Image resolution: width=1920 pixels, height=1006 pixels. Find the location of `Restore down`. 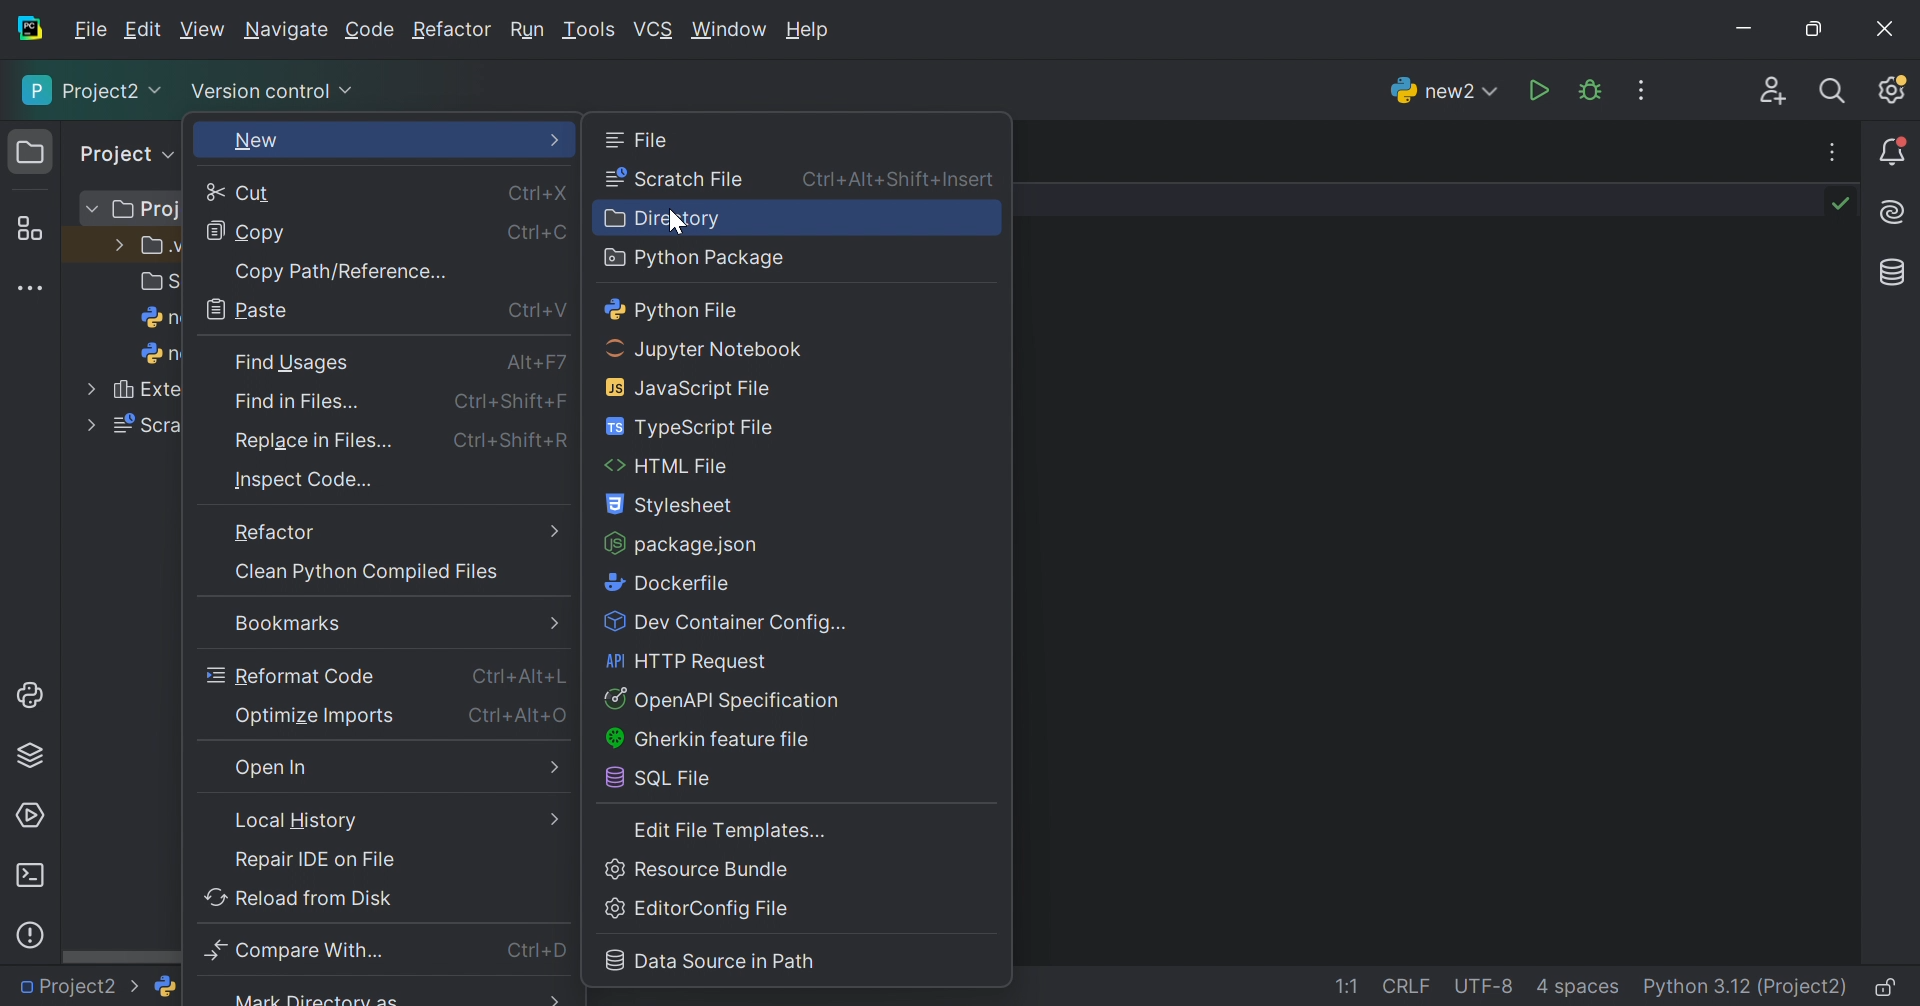

Restore down is located at coordinates (1816, 28).